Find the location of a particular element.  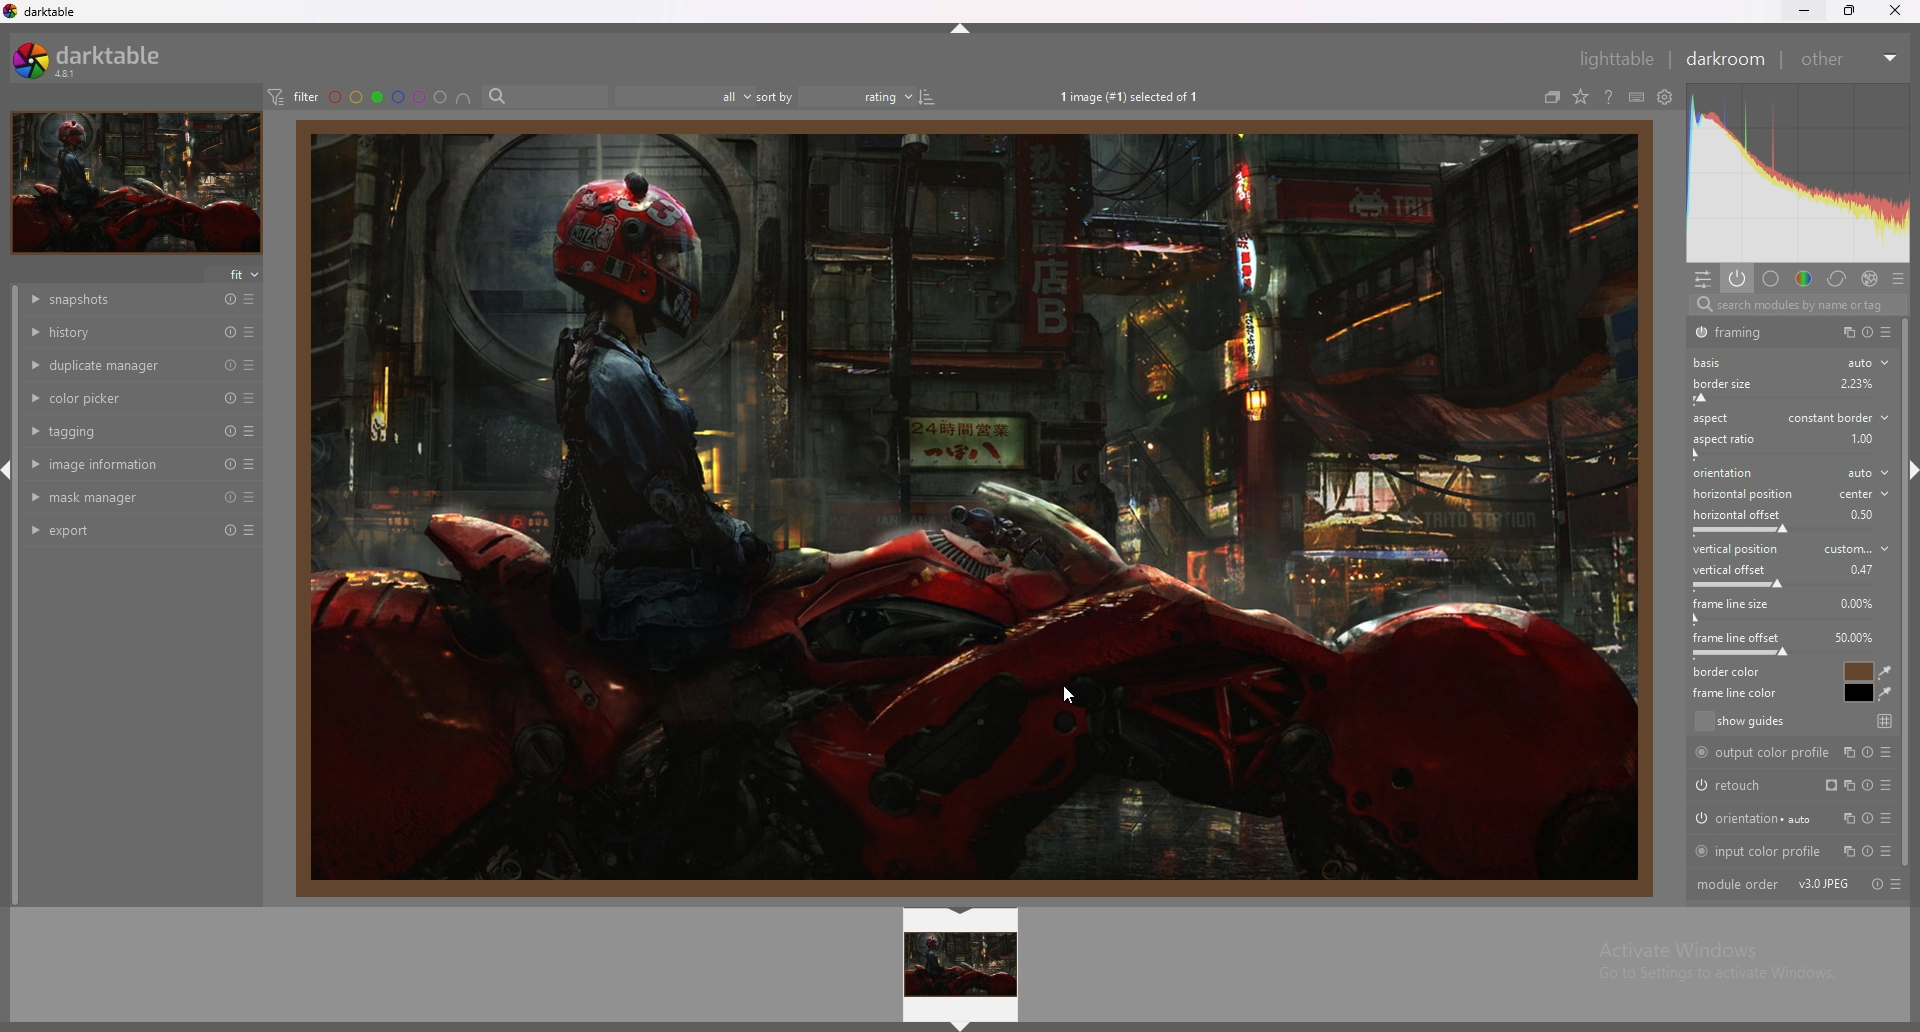

export is located at coordinates (118, 531).